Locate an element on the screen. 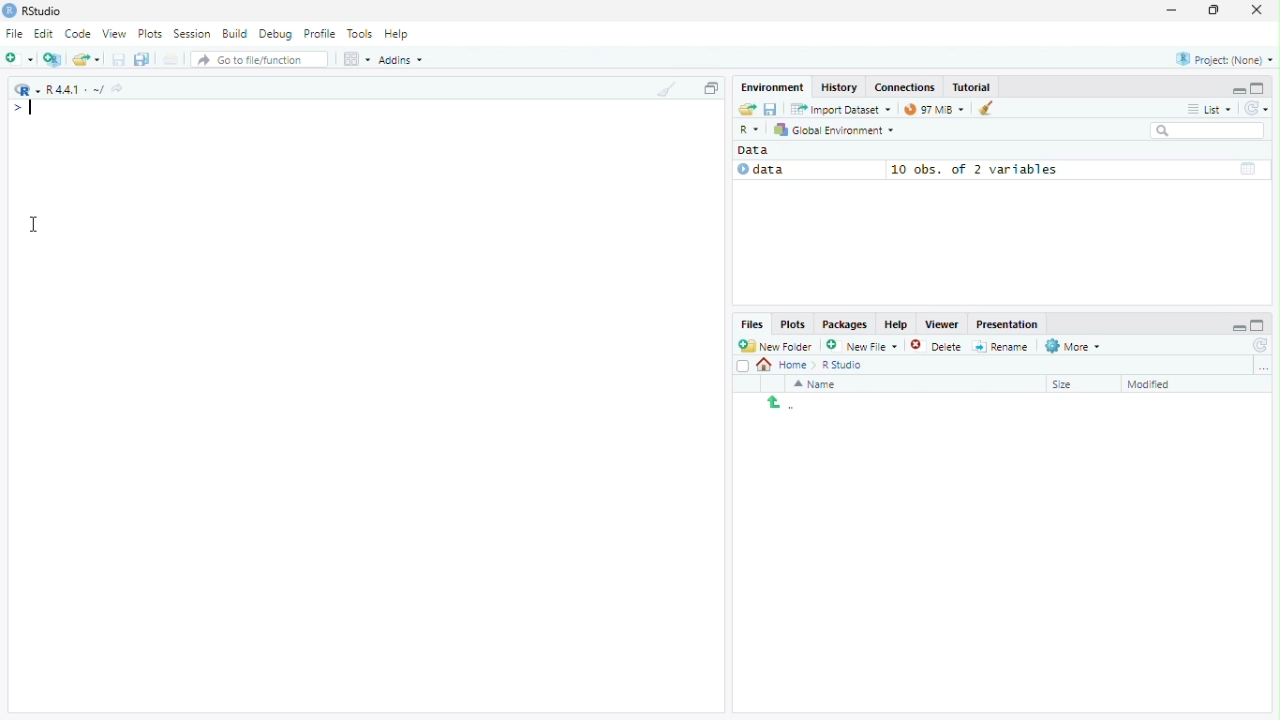 The height and width of the screenshot is (720, 1280). Environment is located at coordinates (773, 87).